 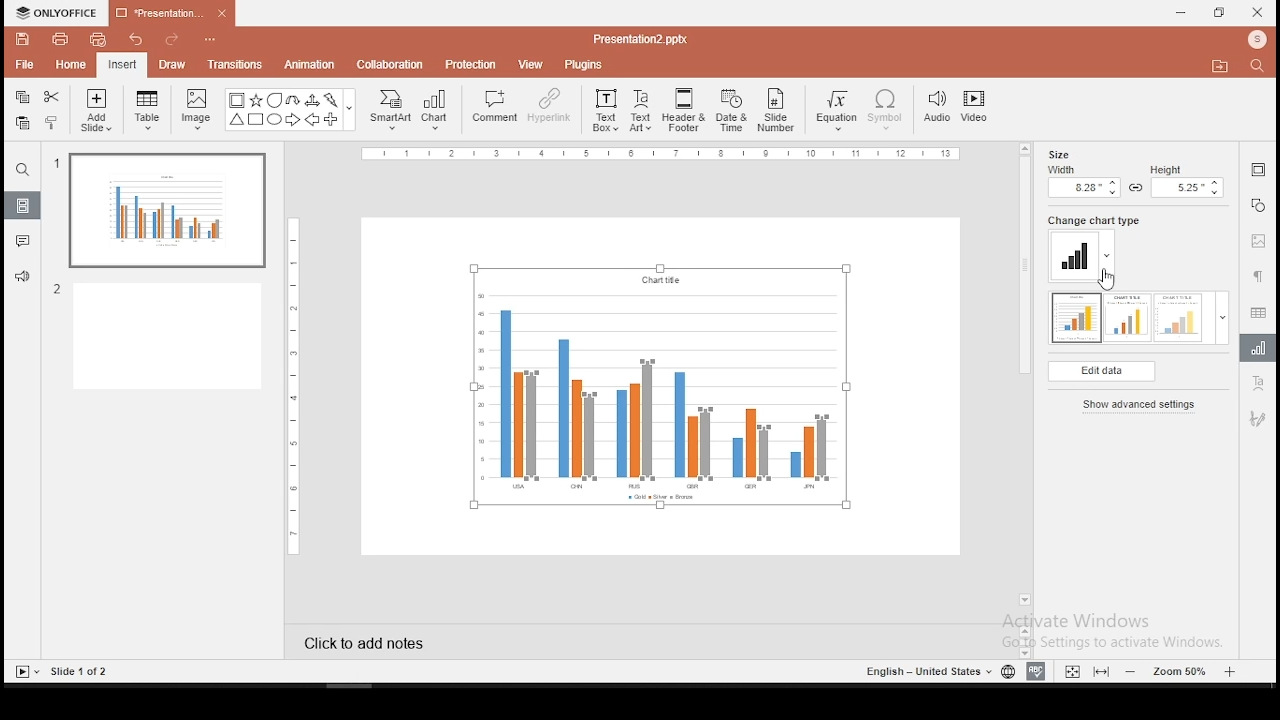 What do you see at coordinates (1257, 205) in the screenshot?
I see `shape settings` at bounding box center [1257, 205].